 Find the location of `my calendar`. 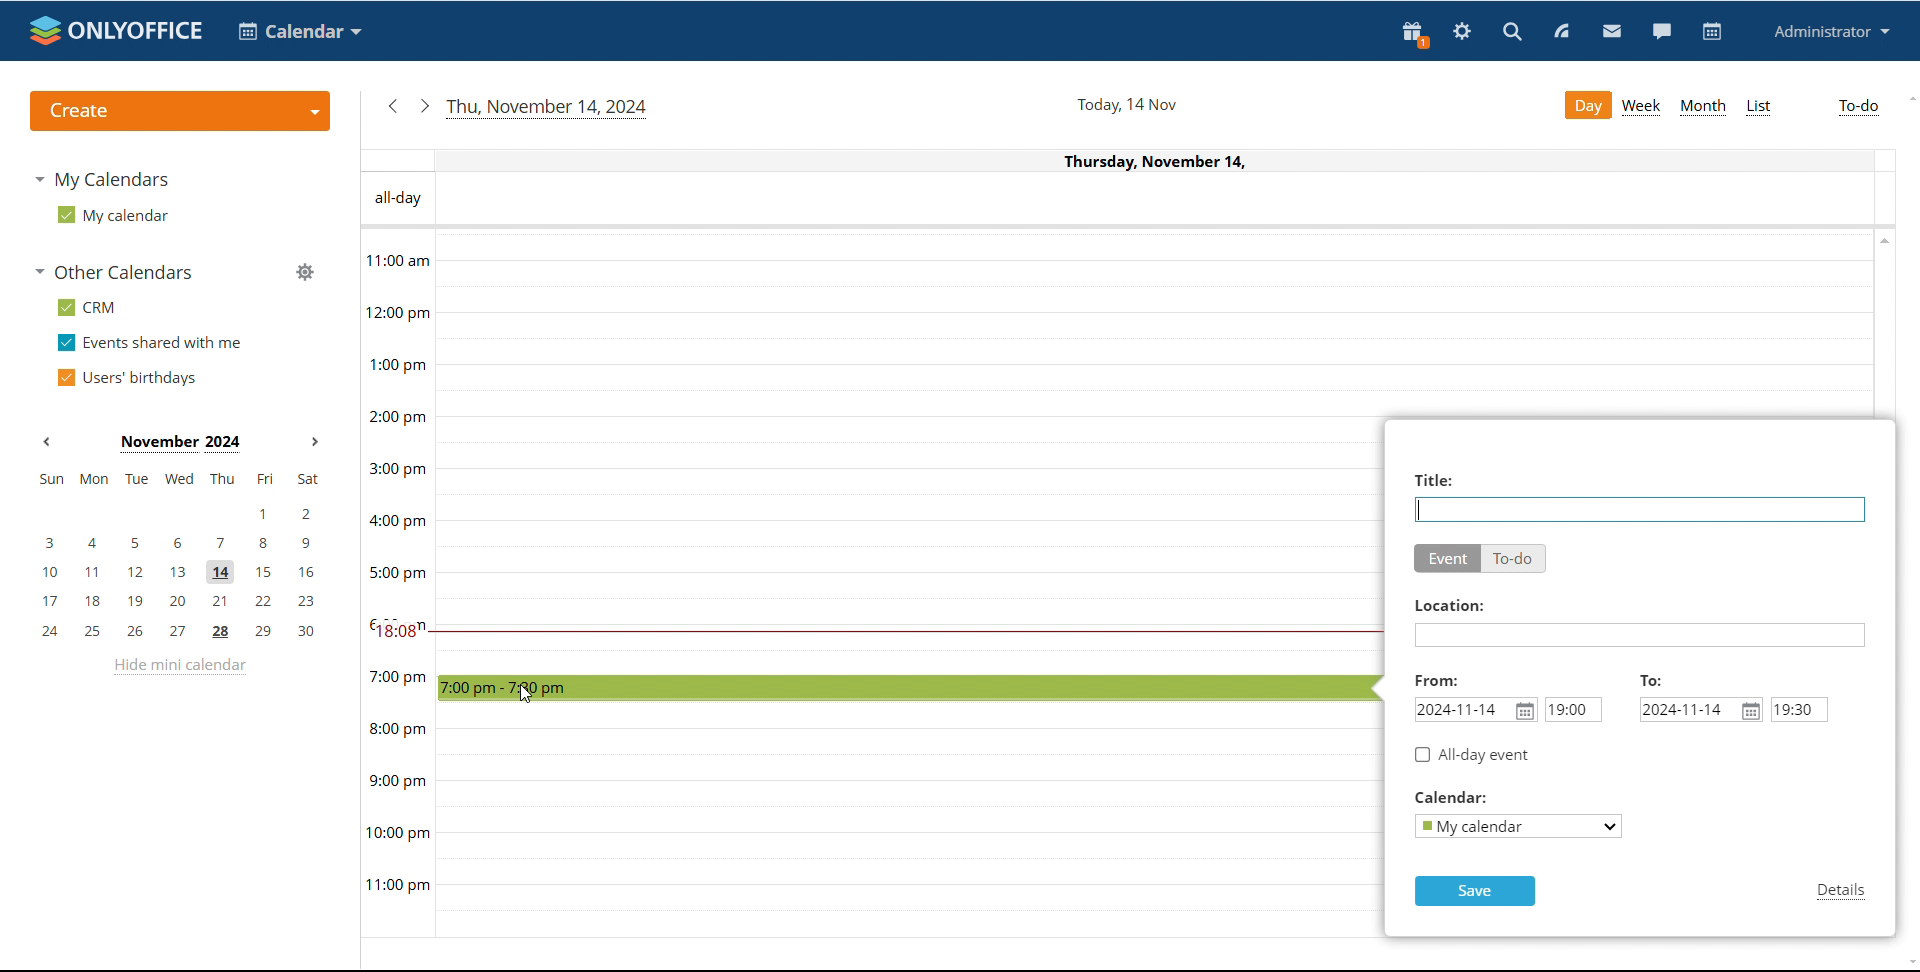

my calendar is located at coordinates (112, 216).